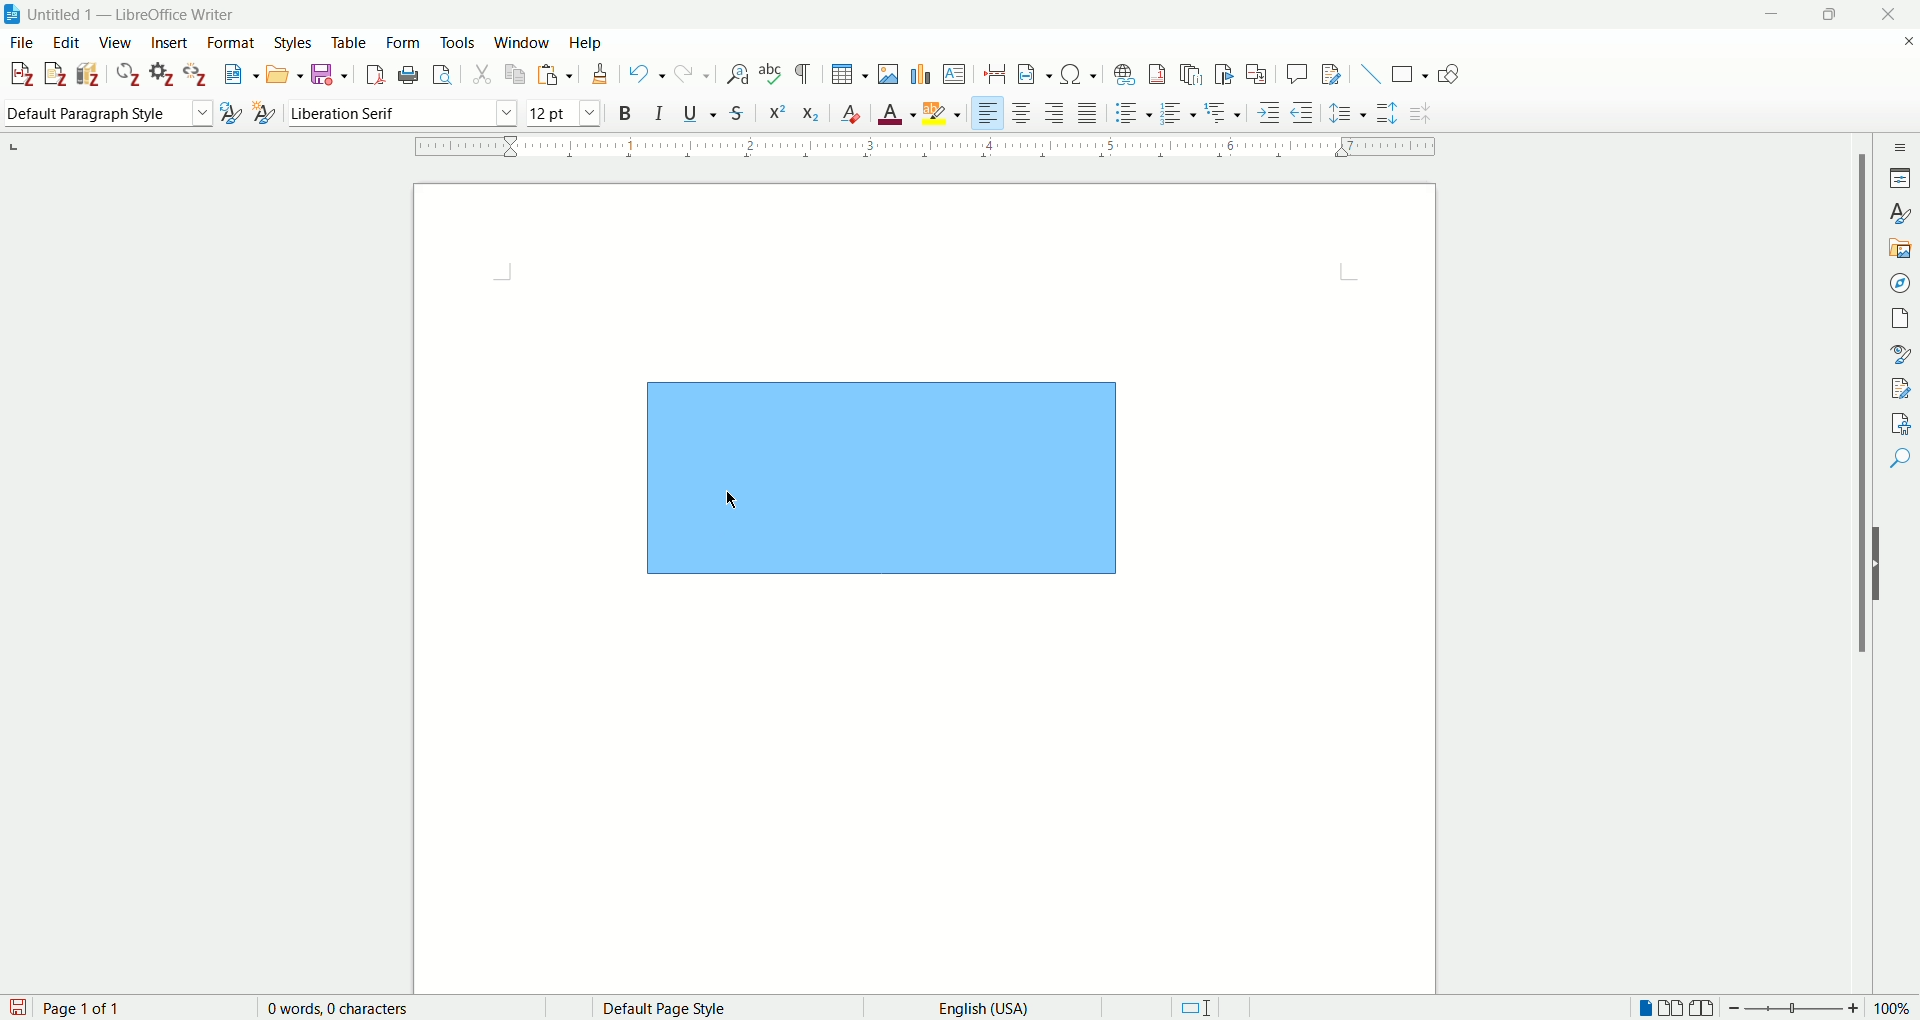 Image resolution: width=1920 pixels, height=1020 pixels. What do you see at coordinates (803, 74) in the screenshot?
I see `toggle formatting` at bounding box center [803, 74].